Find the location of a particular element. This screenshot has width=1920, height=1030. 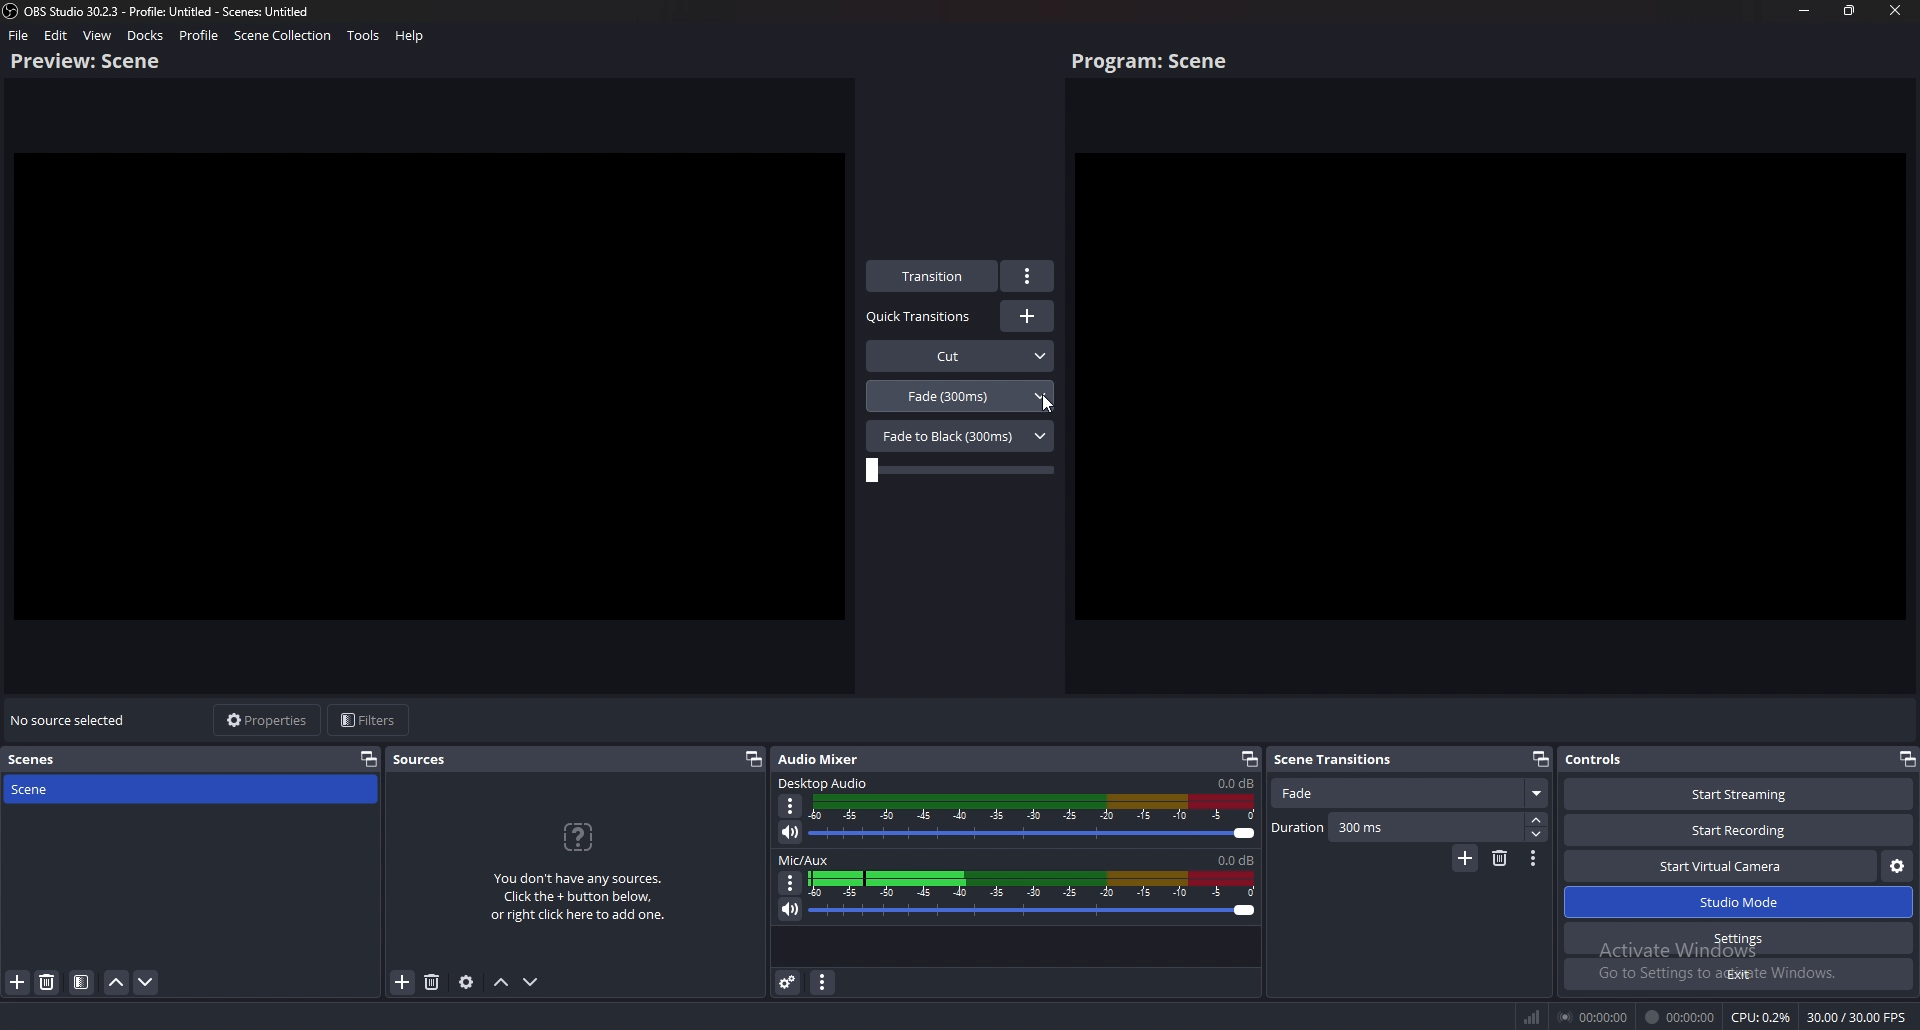

pop out is located at coordinates (1905, 758).